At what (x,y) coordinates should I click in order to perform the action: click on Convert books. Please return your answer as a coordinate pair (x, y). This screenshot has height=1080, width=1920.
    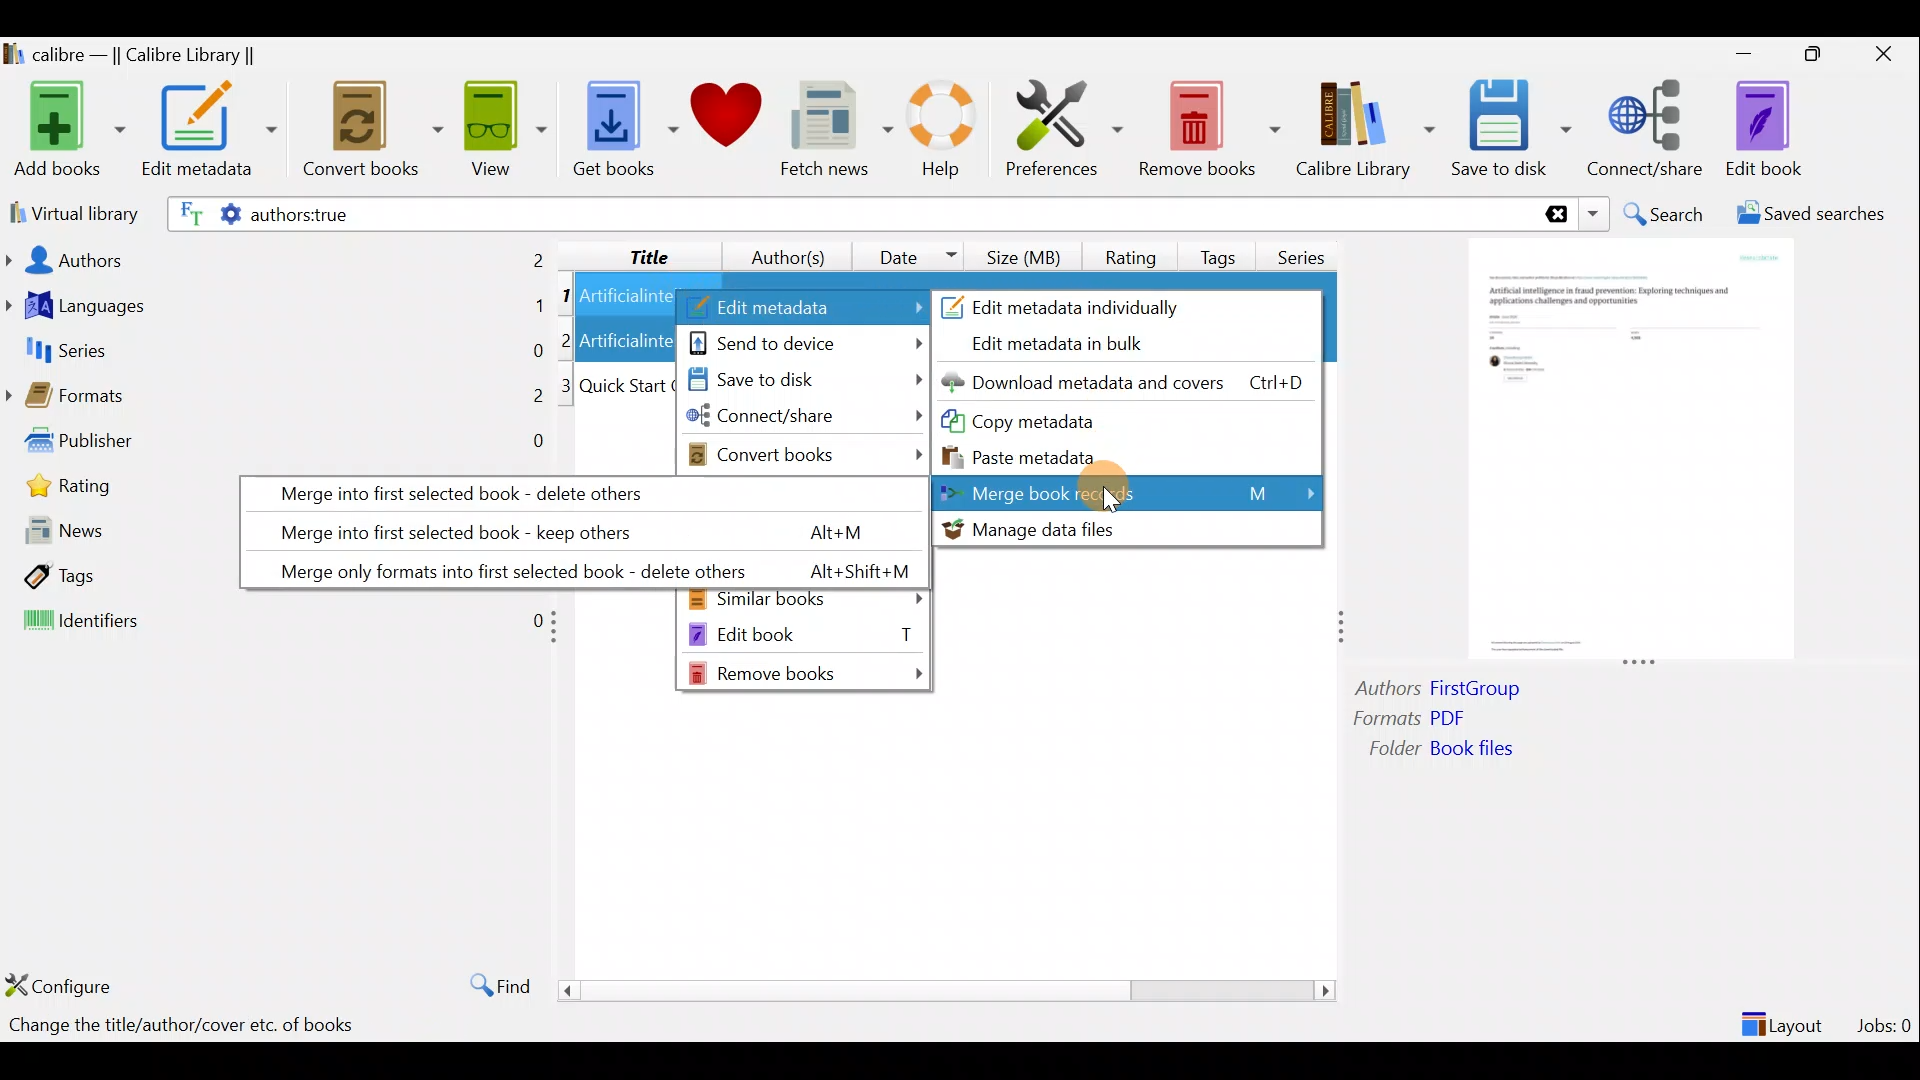
    Looking at the image, I should click on (807, 454).